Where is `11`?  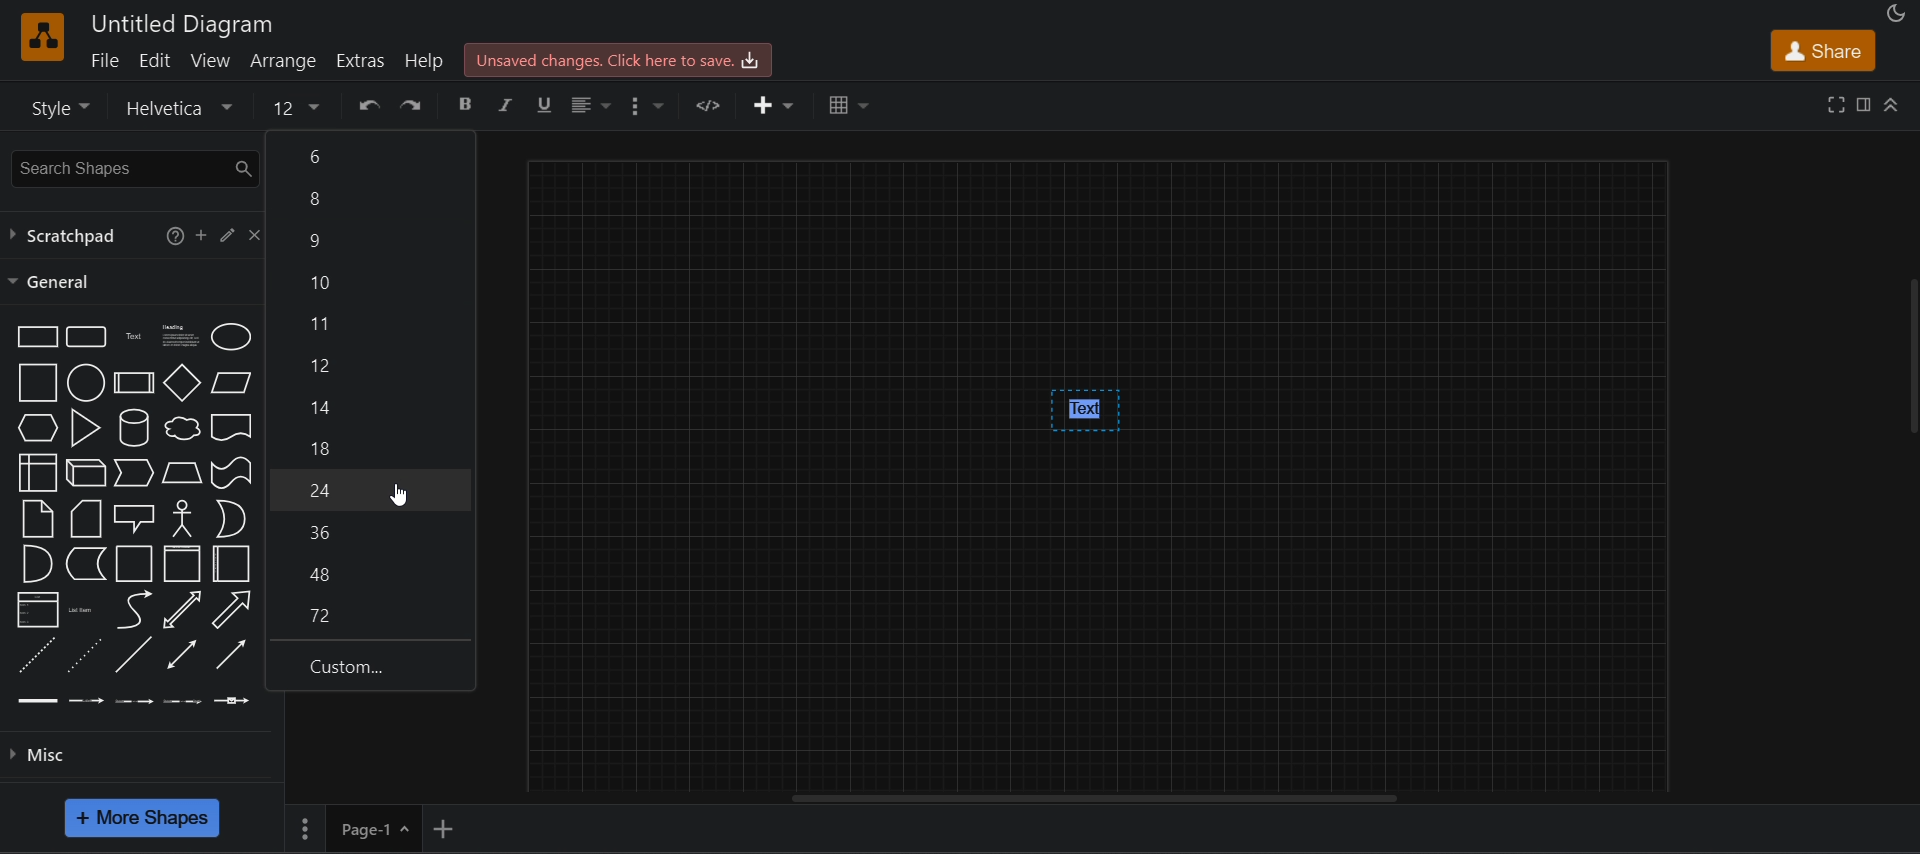 11 is located at coordinates (370, 324).